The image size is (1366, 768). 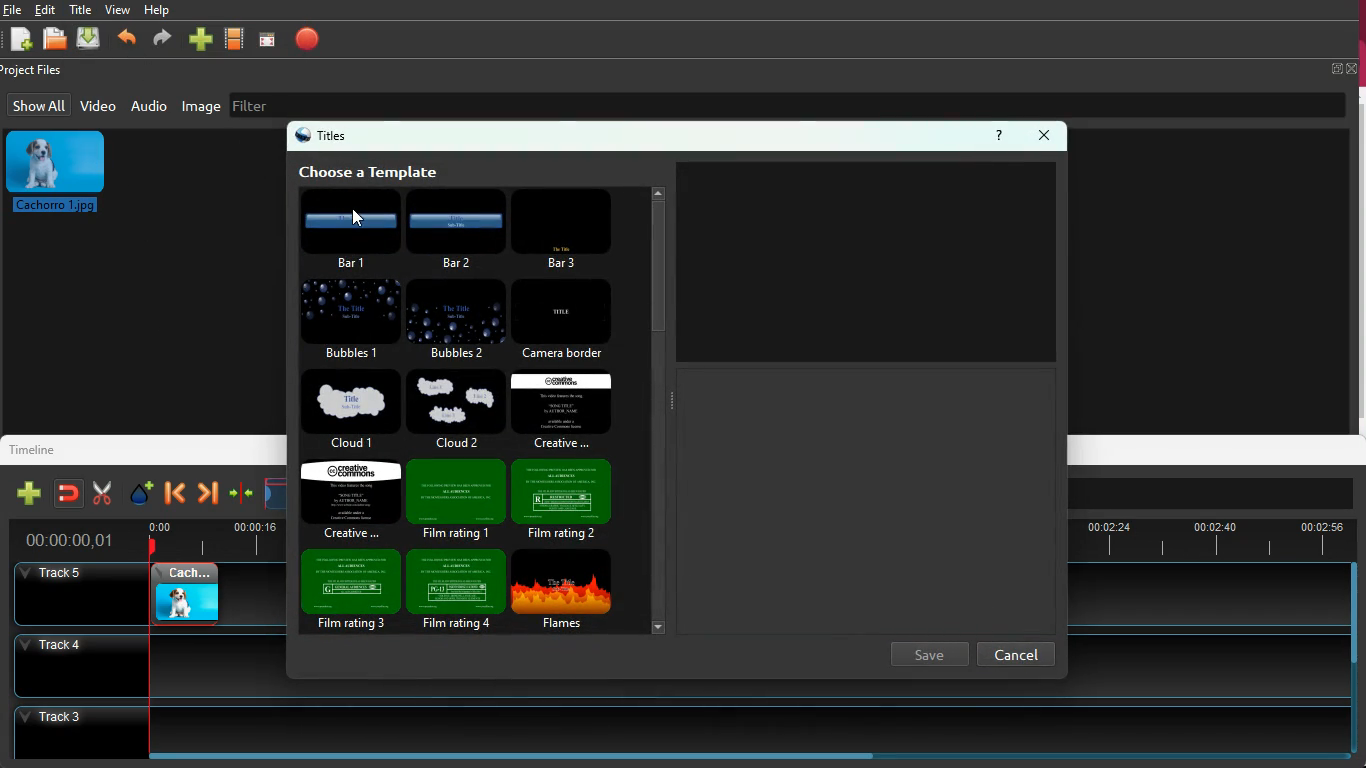 What do you see at coordinates (149, 105) in the screenshot?
I see `audio` at bounding box center [149, 105].